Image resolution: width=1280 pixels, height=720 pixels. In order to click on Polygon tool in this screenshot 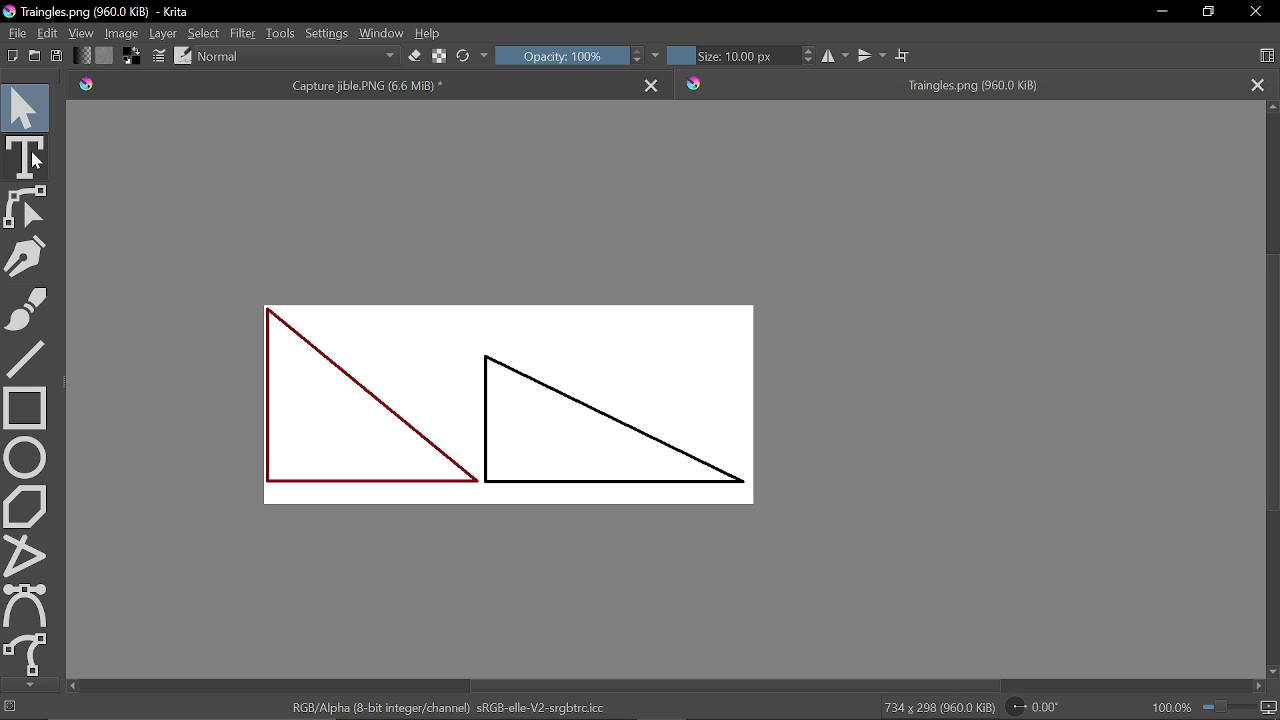, I will do `click(26, 505)`.